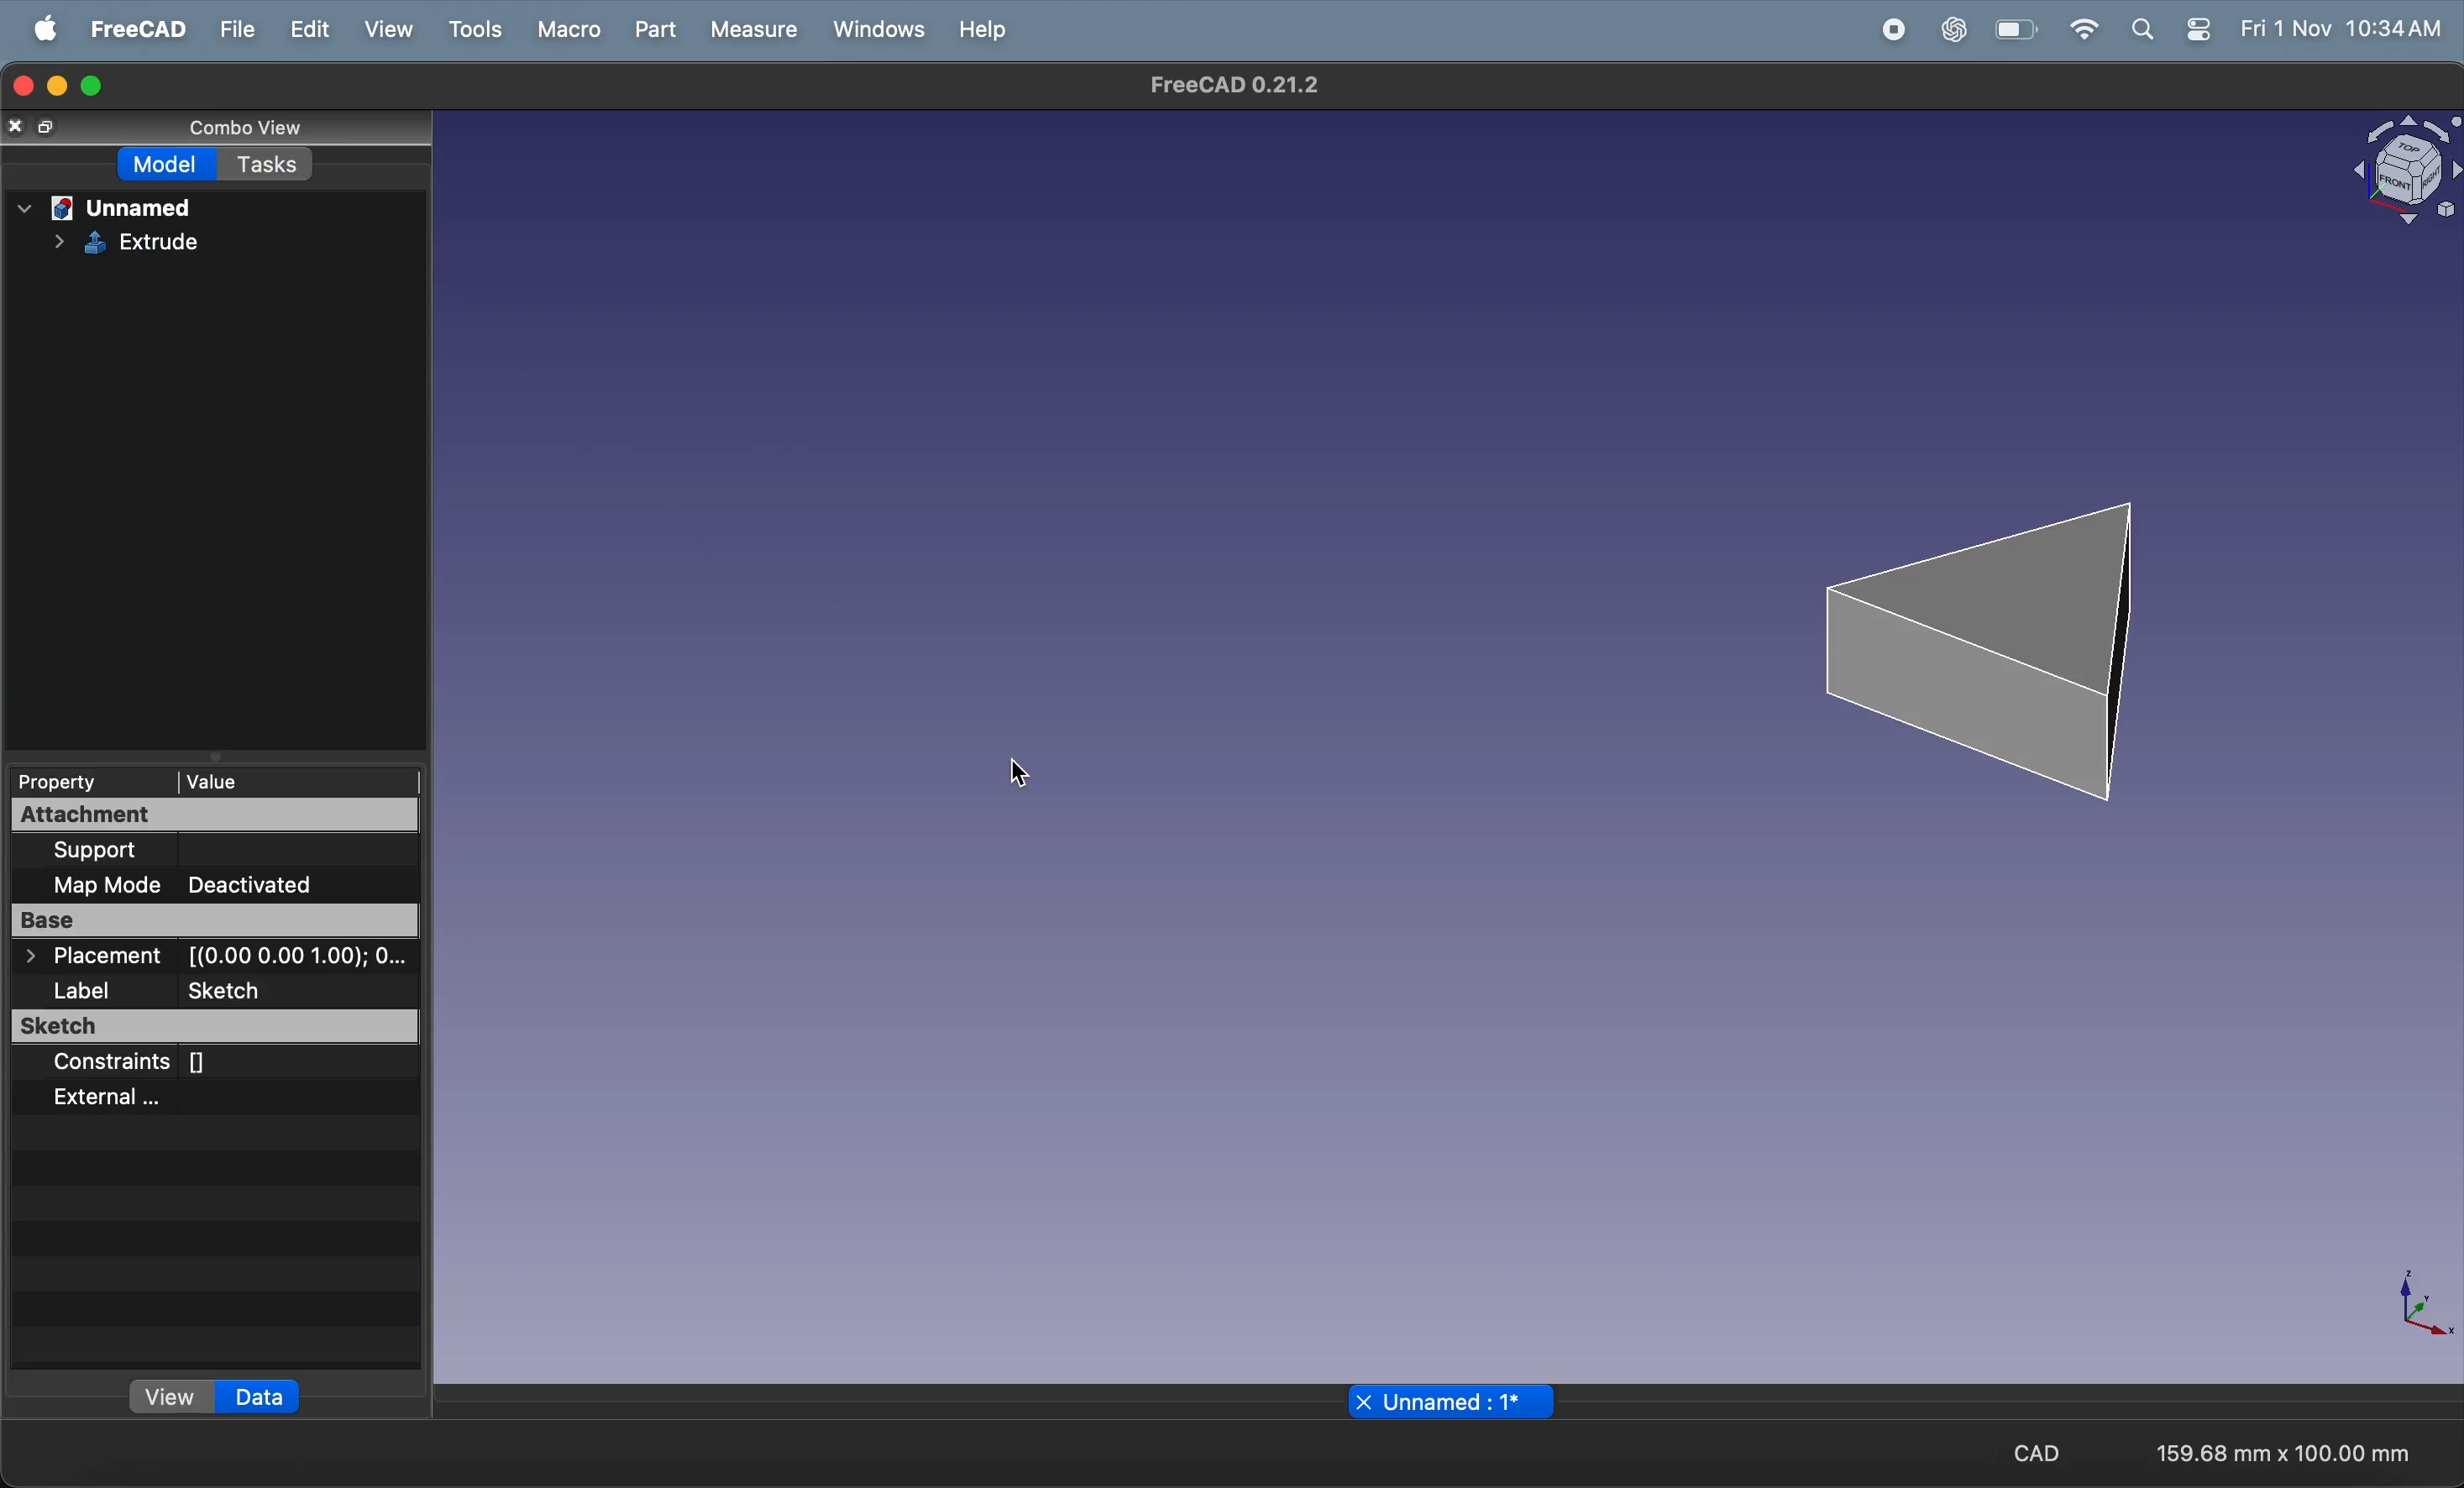 This screenshot has width=2464, height=1488. Describe the element at coordinates (878, 31) in the screenshot. I see `windows` at that location.